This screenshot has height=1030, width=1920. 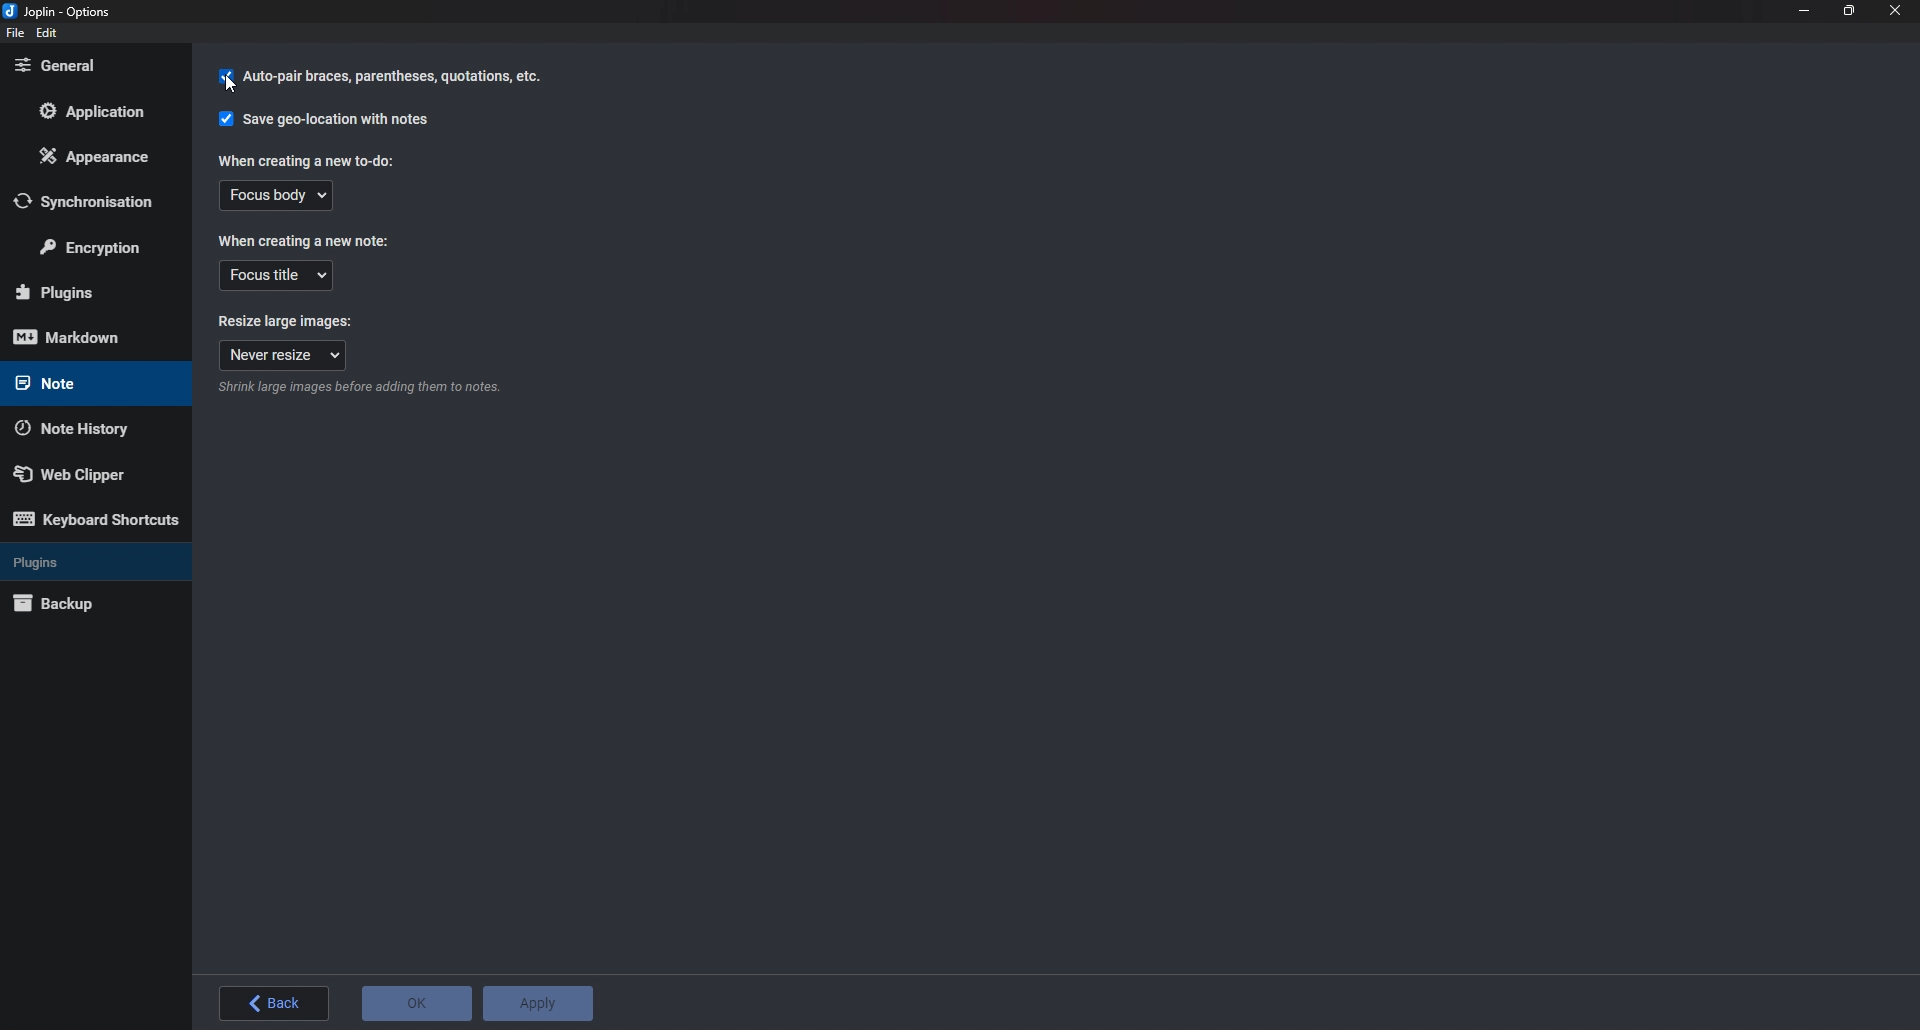 What do you see at coordinates (98, 517) in the screenshot?
I see `Keyboard shortcuts` at bounding box center [98, 517].